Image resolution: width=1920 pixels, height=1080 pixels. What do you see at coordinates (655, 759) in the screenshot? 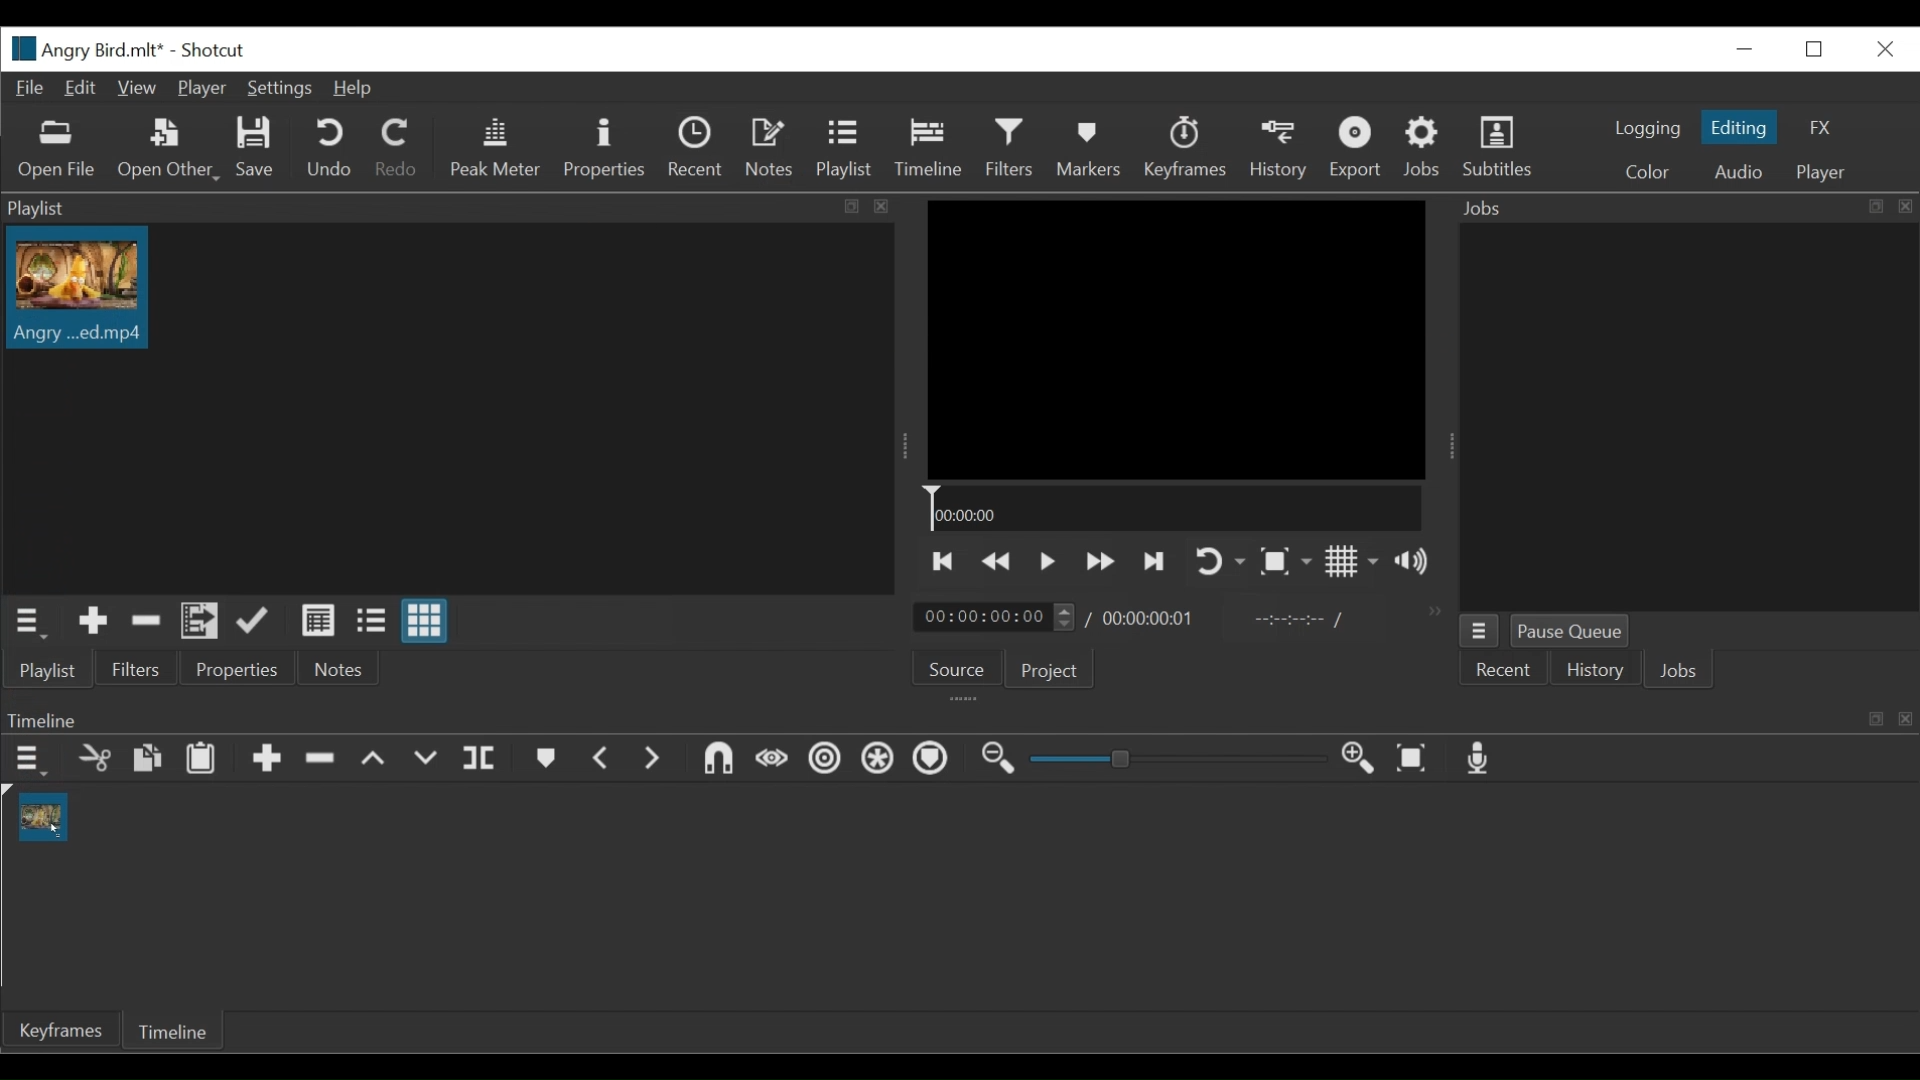
I see `Next Marker` at bounding box center [655, 759].